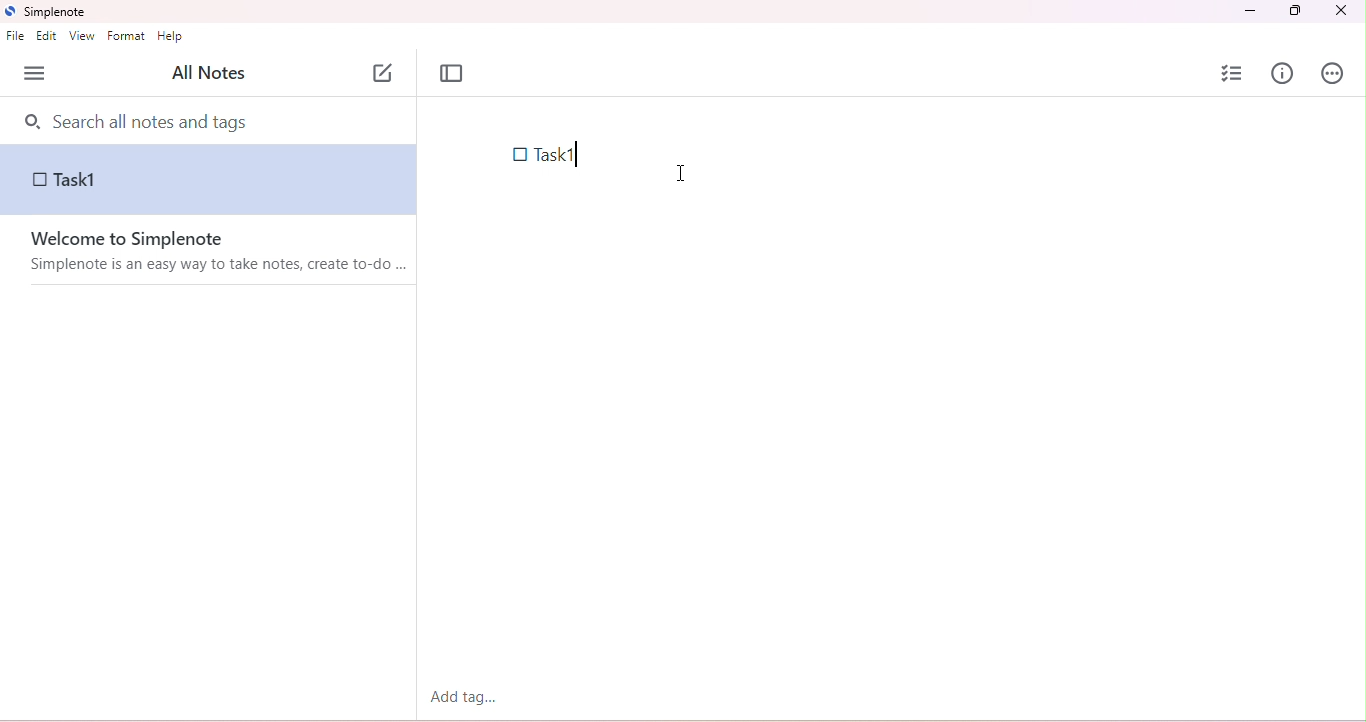  What do you see at coordinates (49, 38) in the screenshot?
I see `edit` at bounding box center [49, 38].